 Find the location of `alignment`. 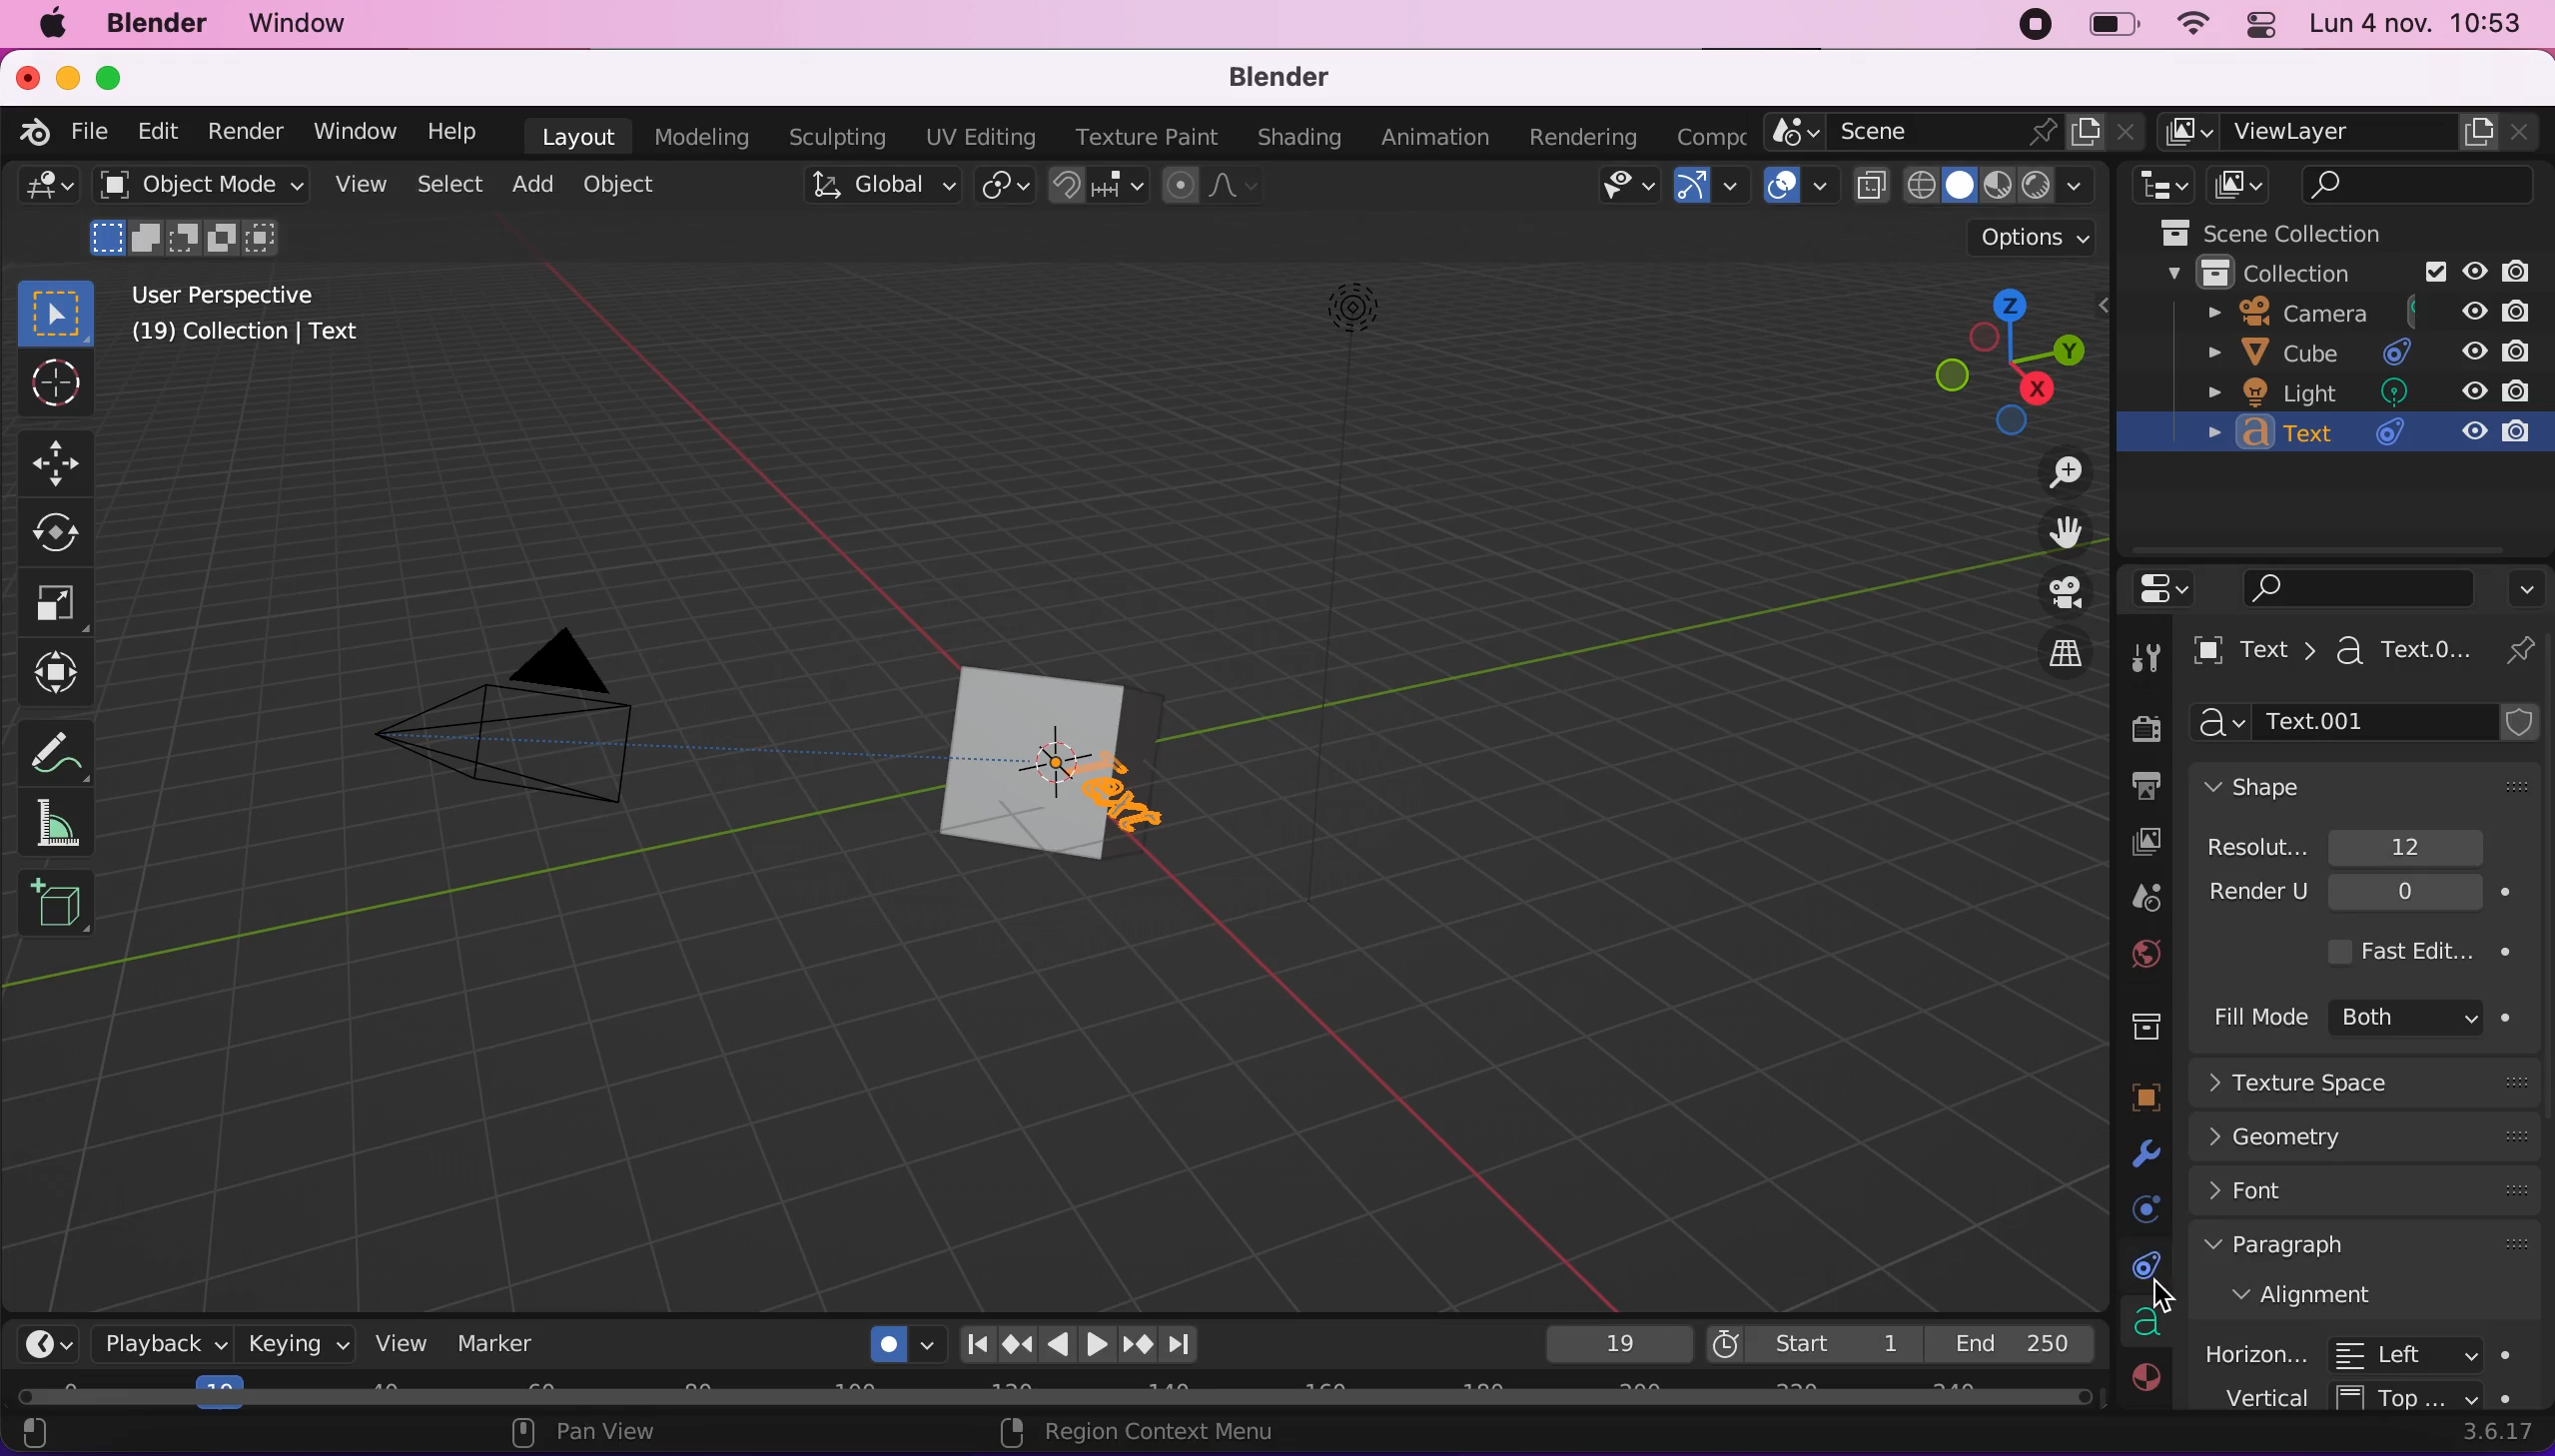

alignment is located at coordinates (2366, 1299).